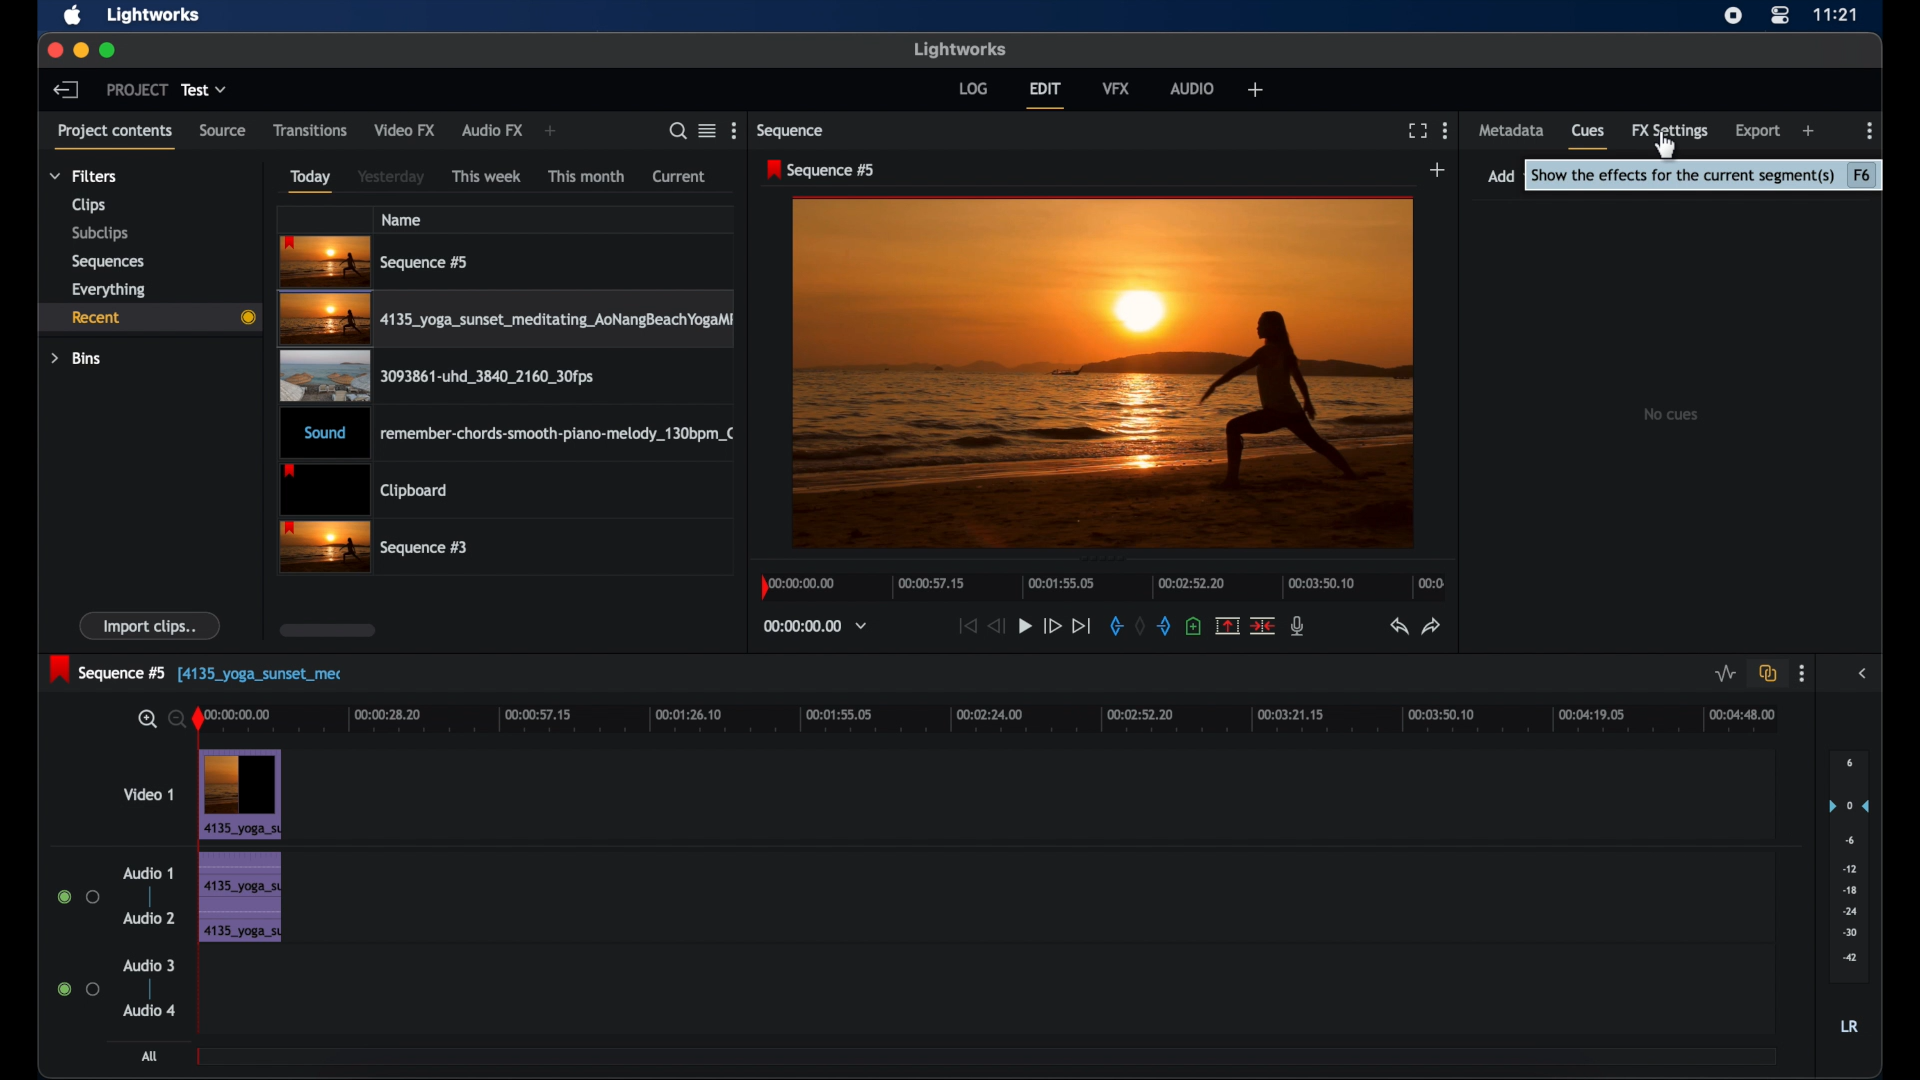  I want to click on video clip, so click(376, 548).